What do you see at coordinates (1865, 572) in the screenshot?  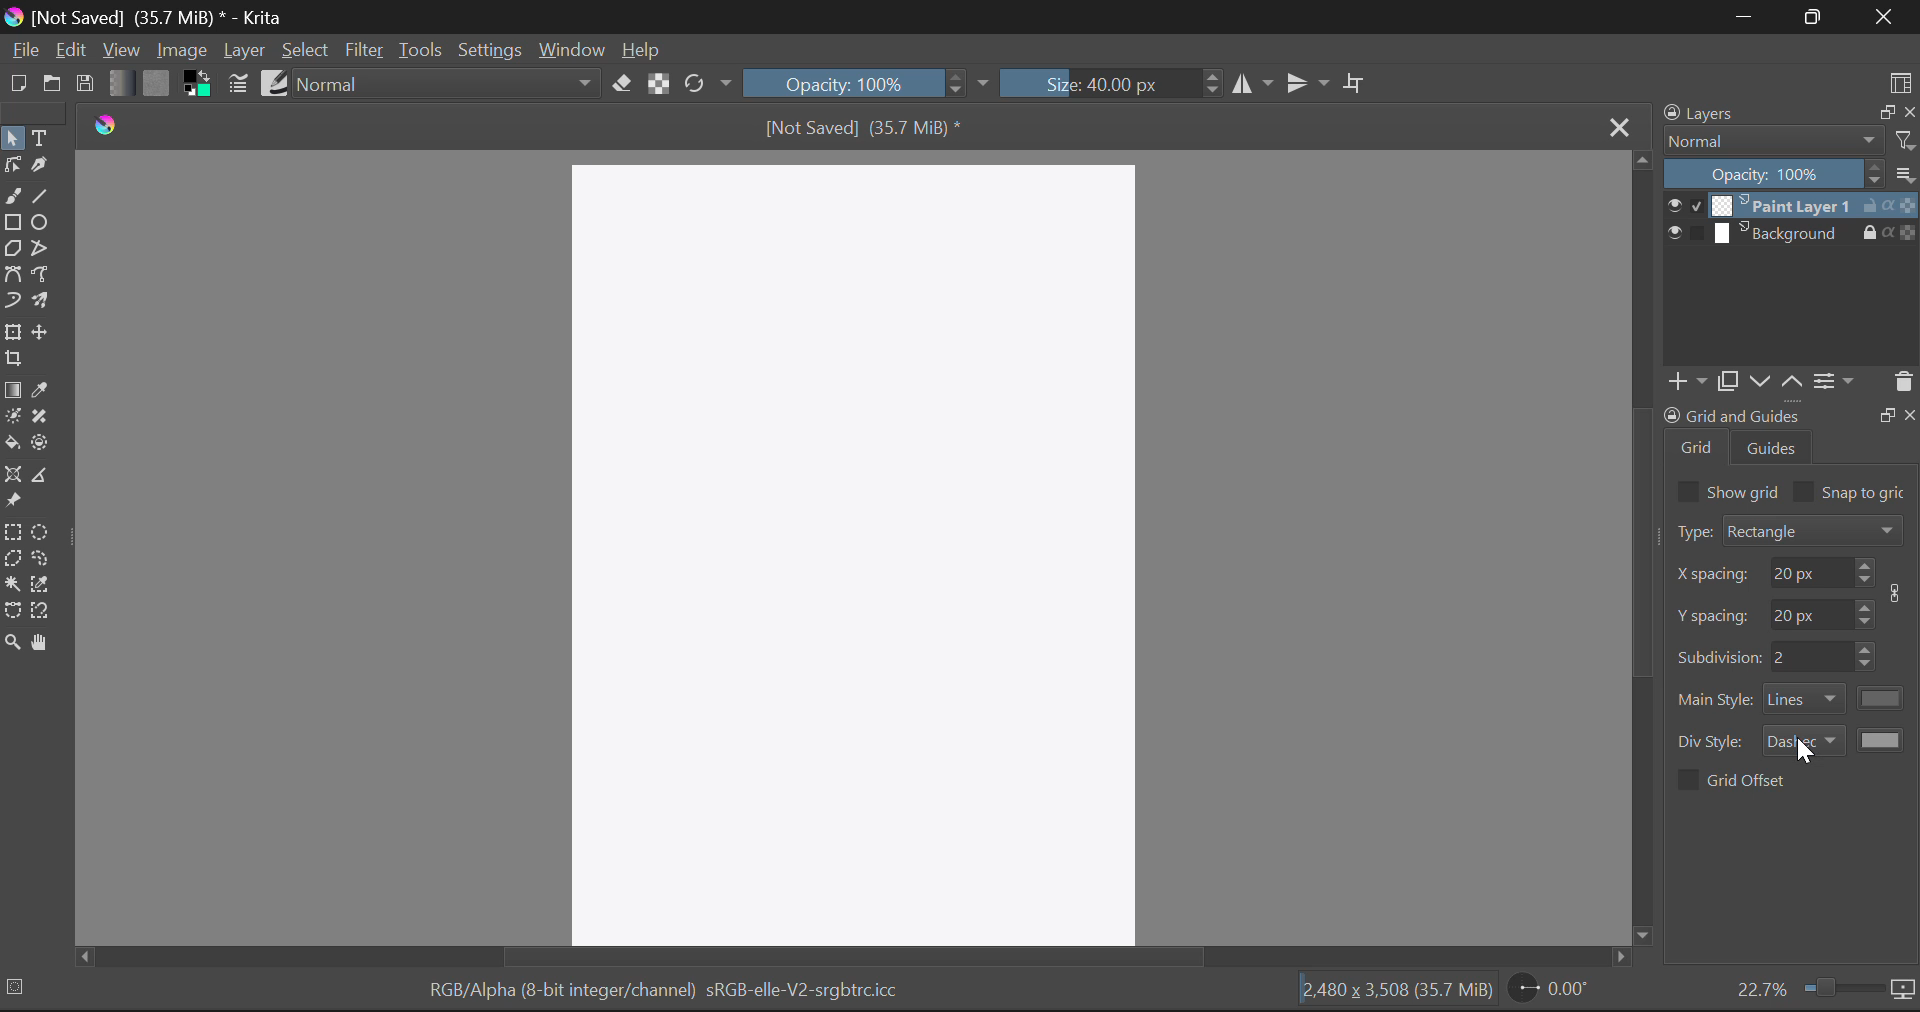 I see `Increase or decrease` at bounding box center [1865, 572].